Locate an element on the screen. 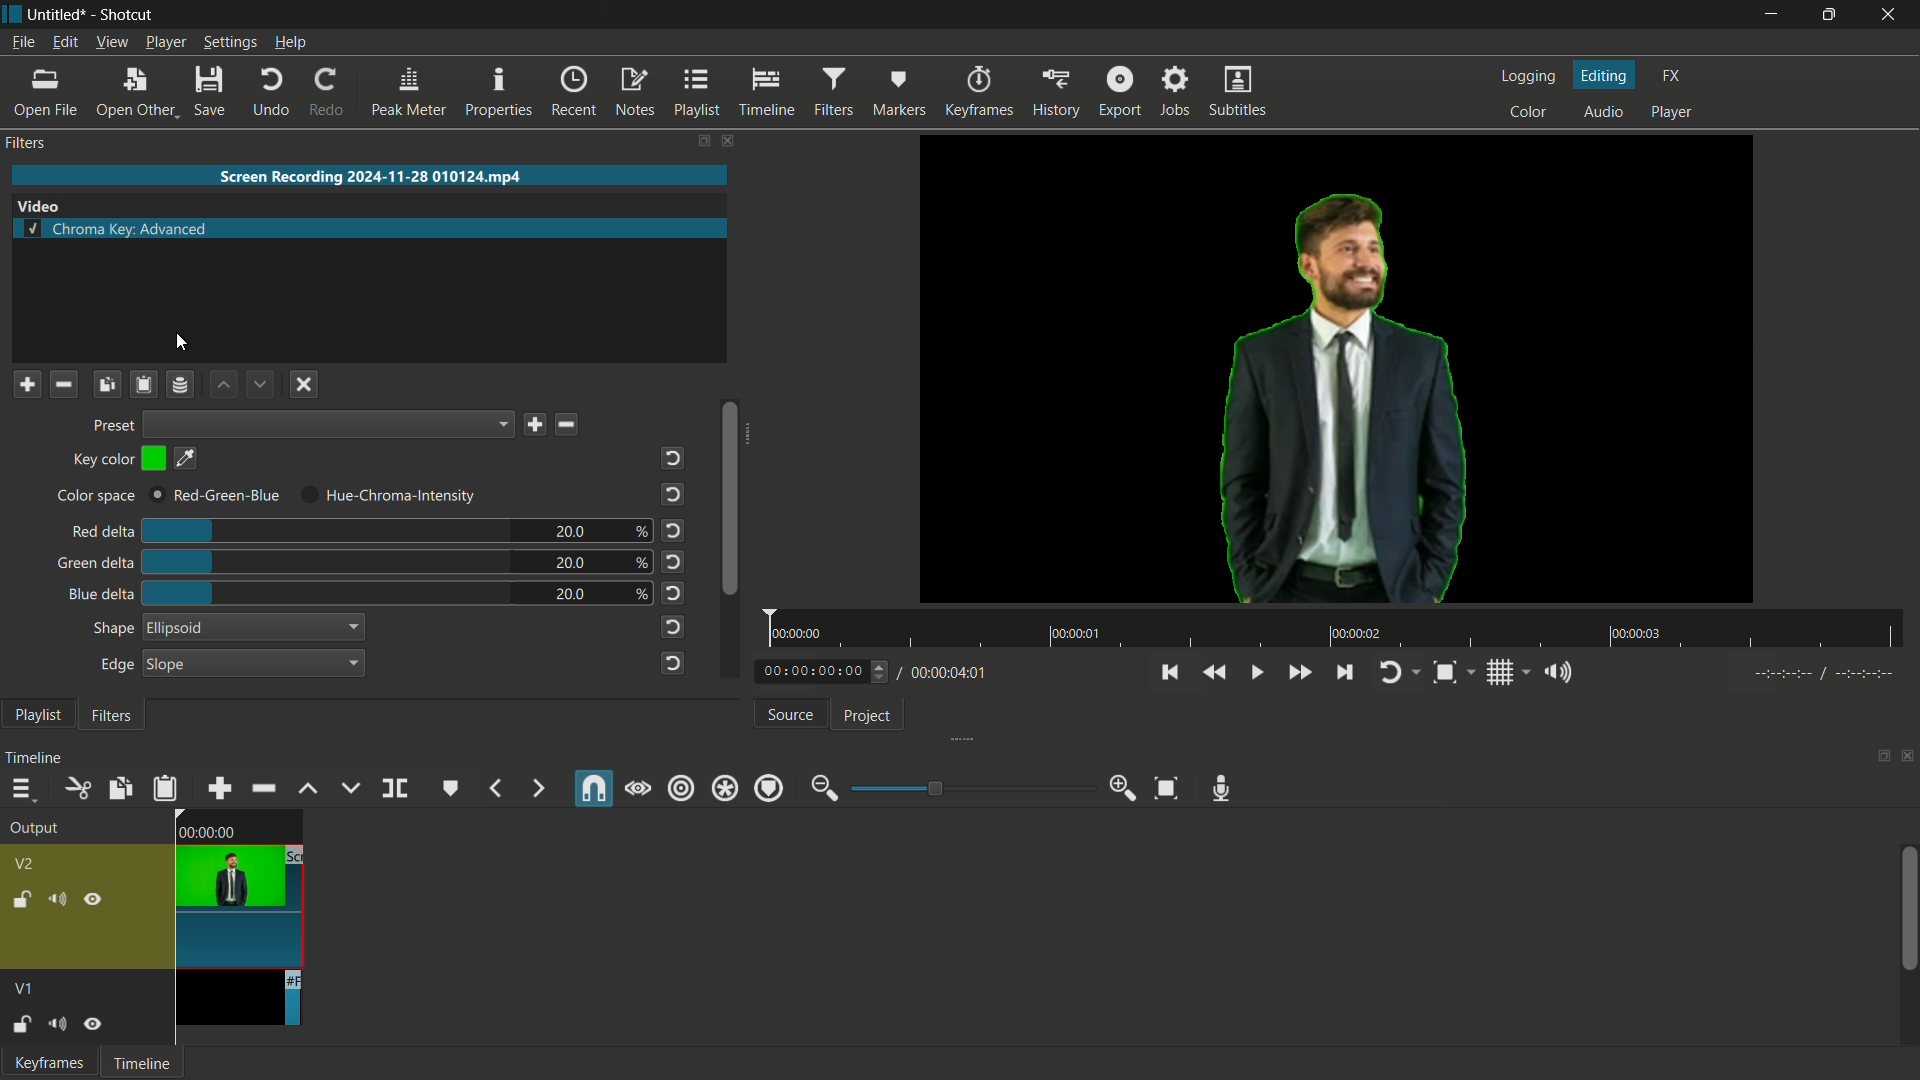 The height and width of the screenshot is (1080, 1920). reset to default is located at coordinates (674, 594).